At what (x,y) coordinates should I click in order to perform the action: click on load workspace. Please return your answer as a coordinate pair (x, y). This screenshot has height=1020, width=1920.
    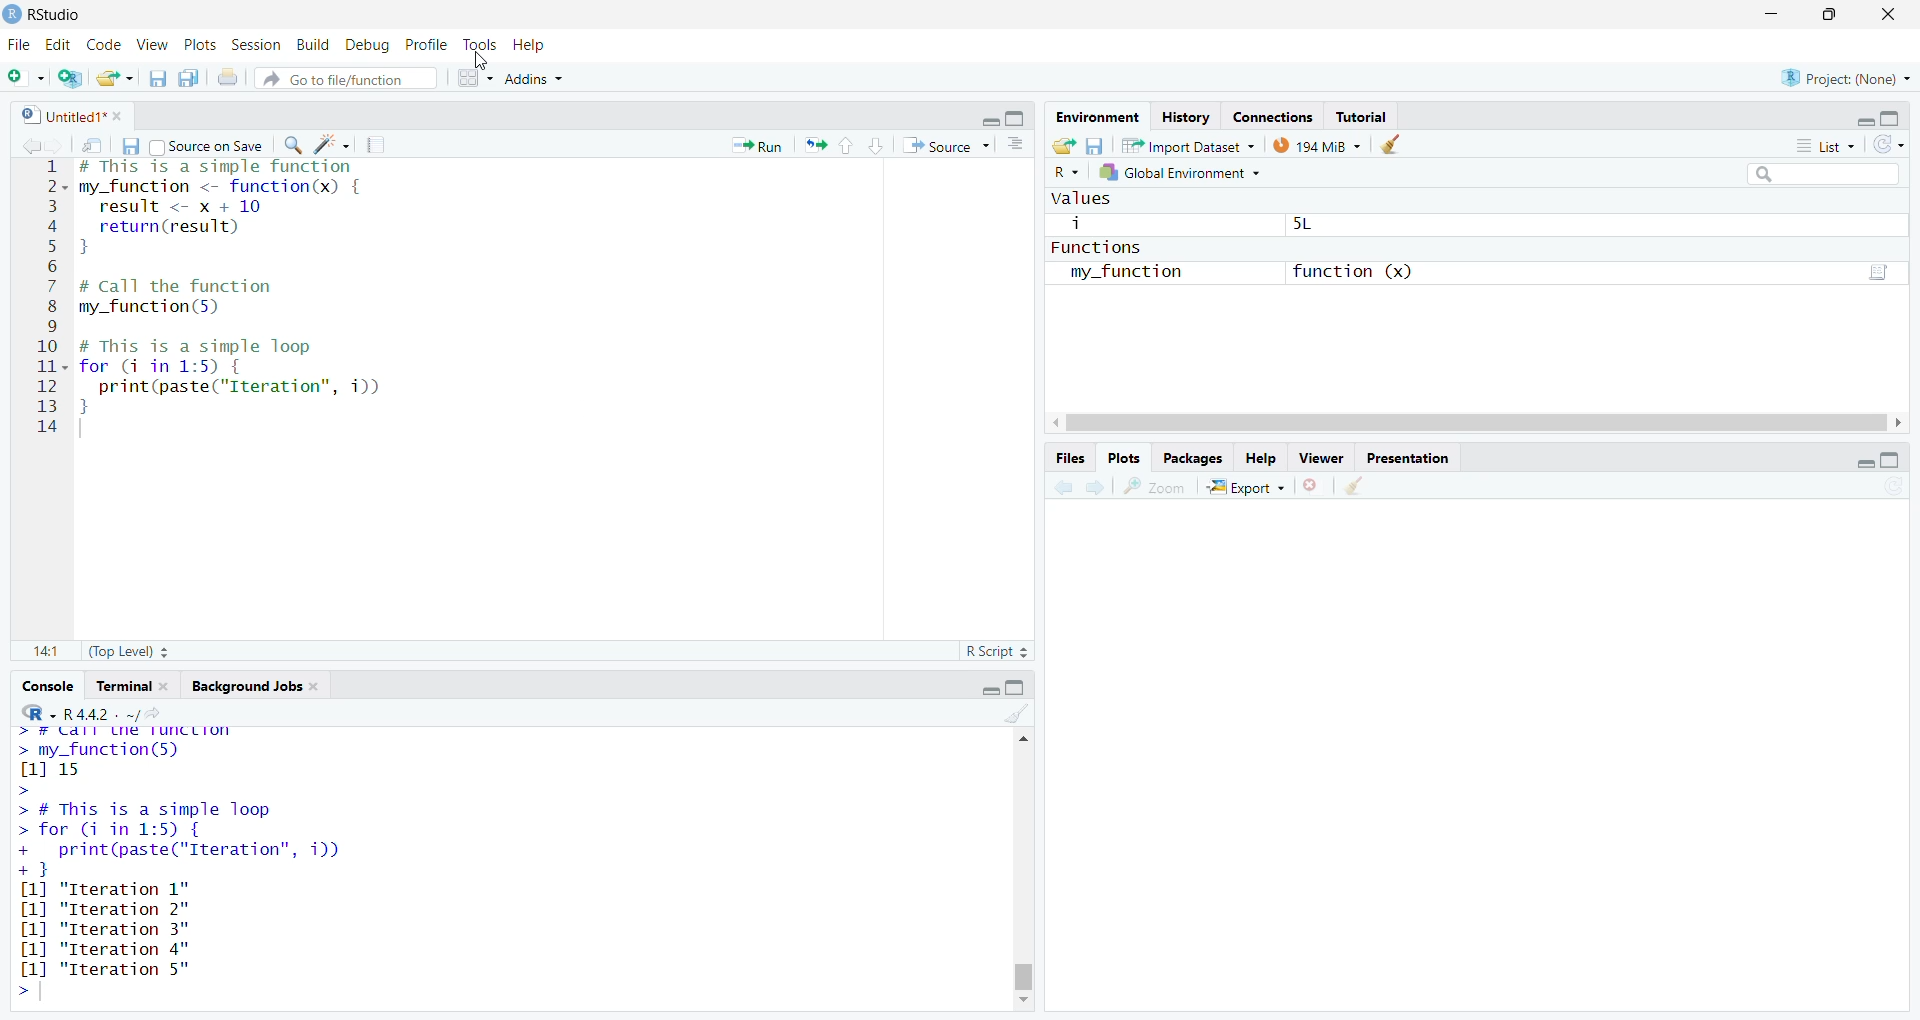
    Looking at the image, I should click on (1064, 146).